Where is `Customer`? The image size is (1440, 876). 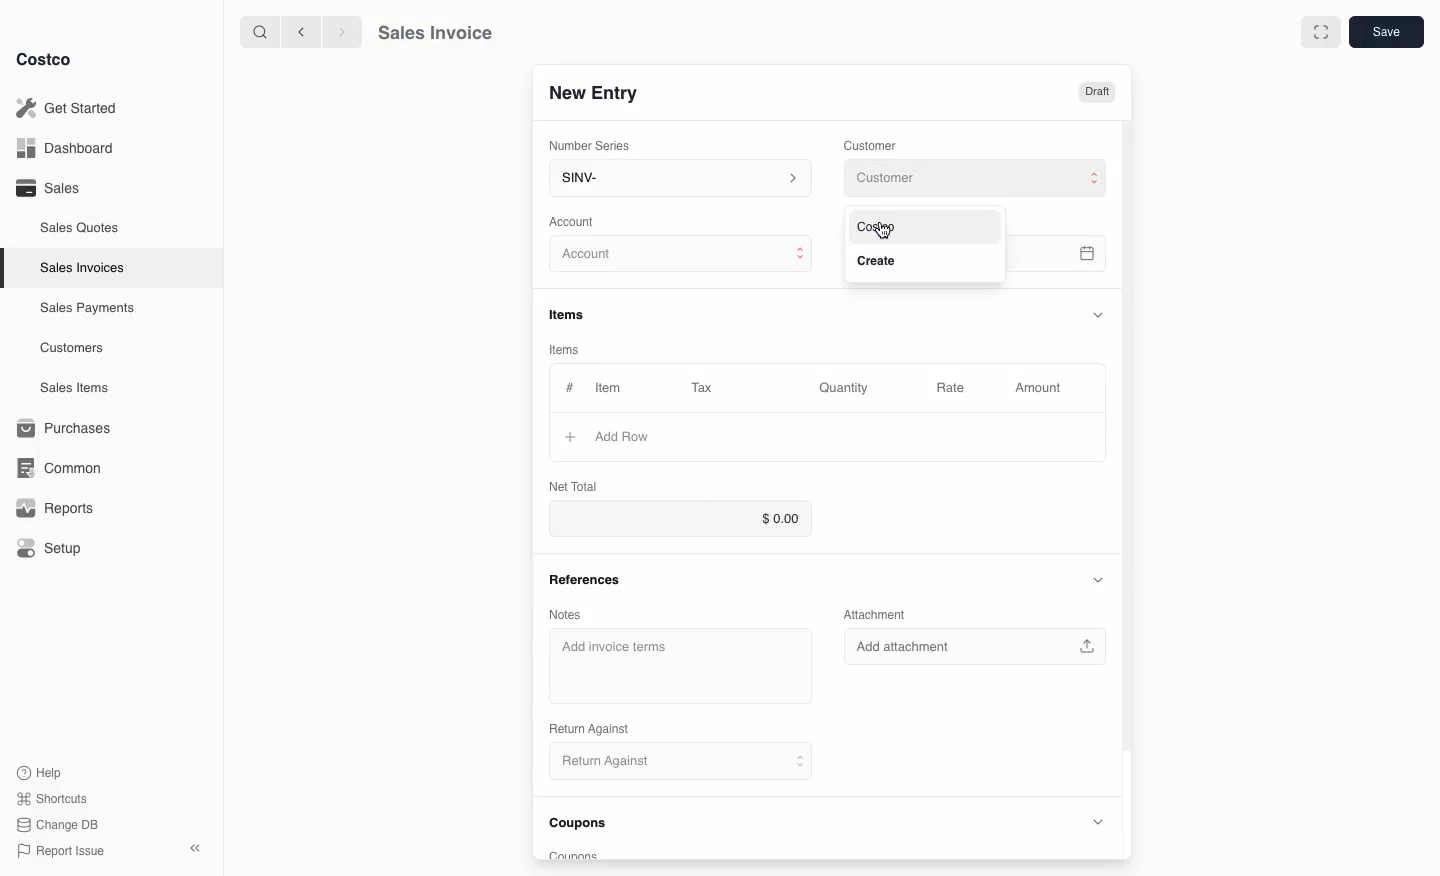 Customer is located at coordinates (978, 179).